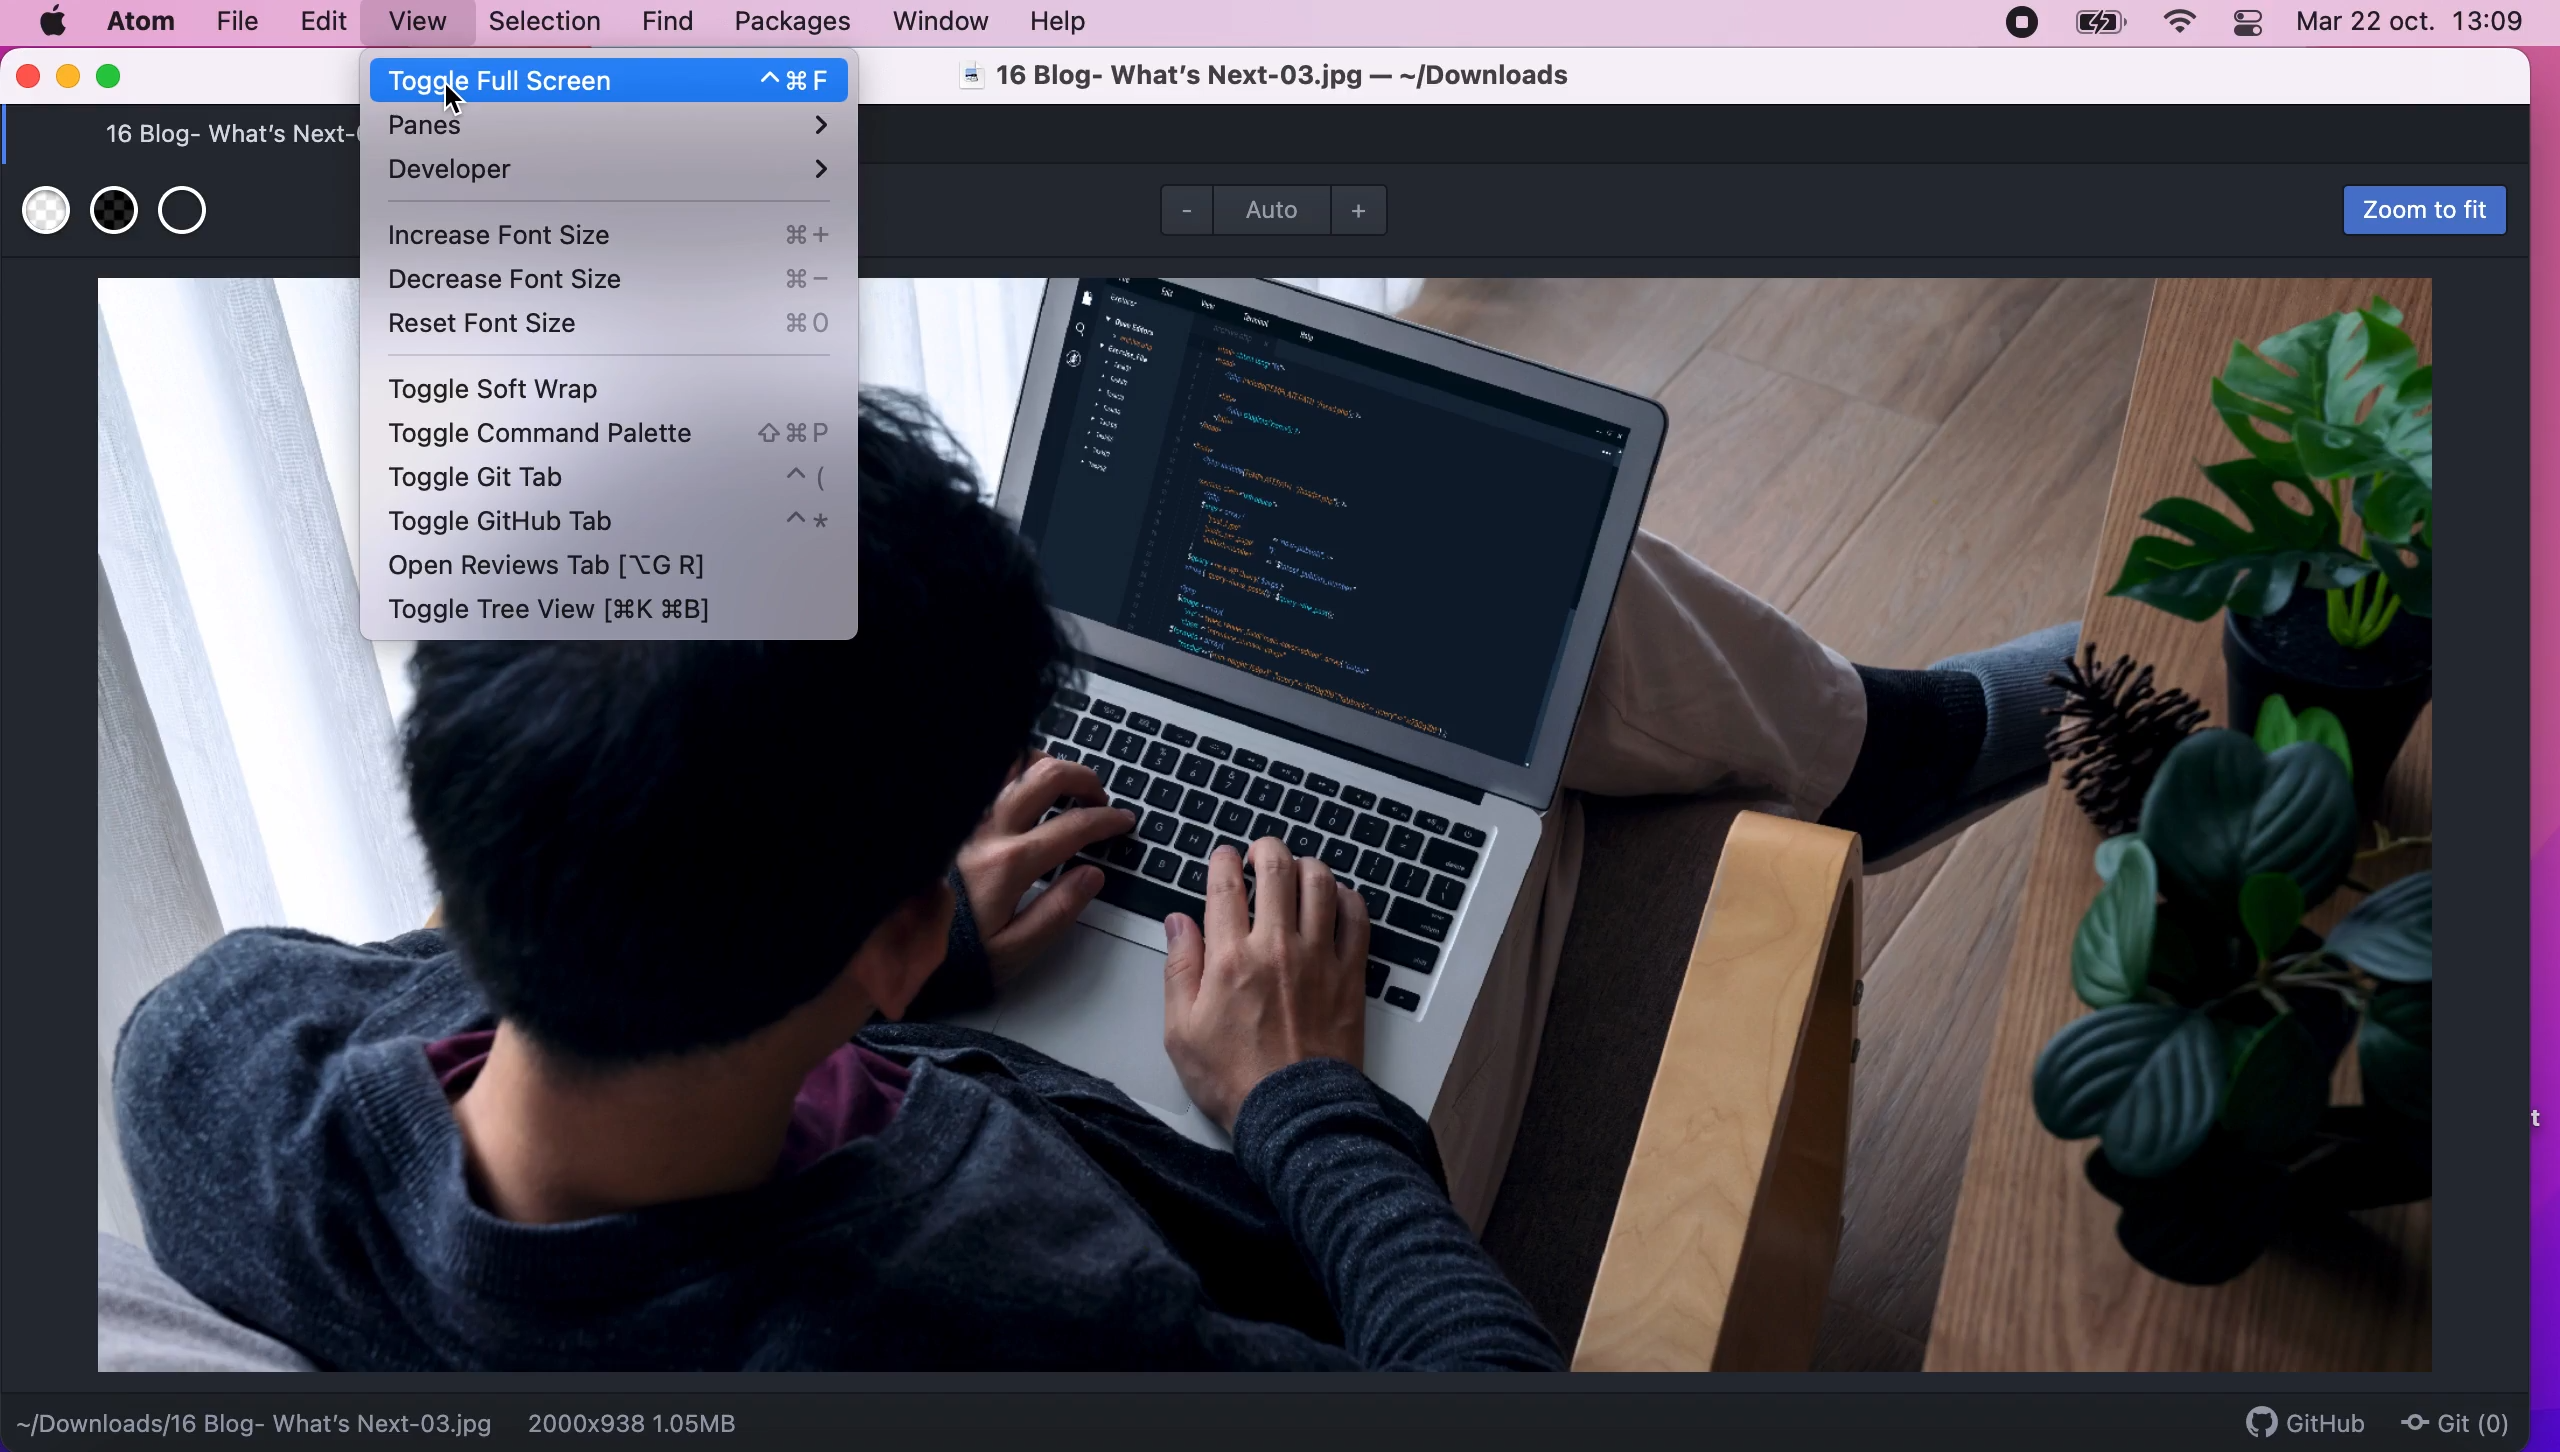 This screenshot has height=1452, width=2560. I want to click on battery, so click(2094, 24).